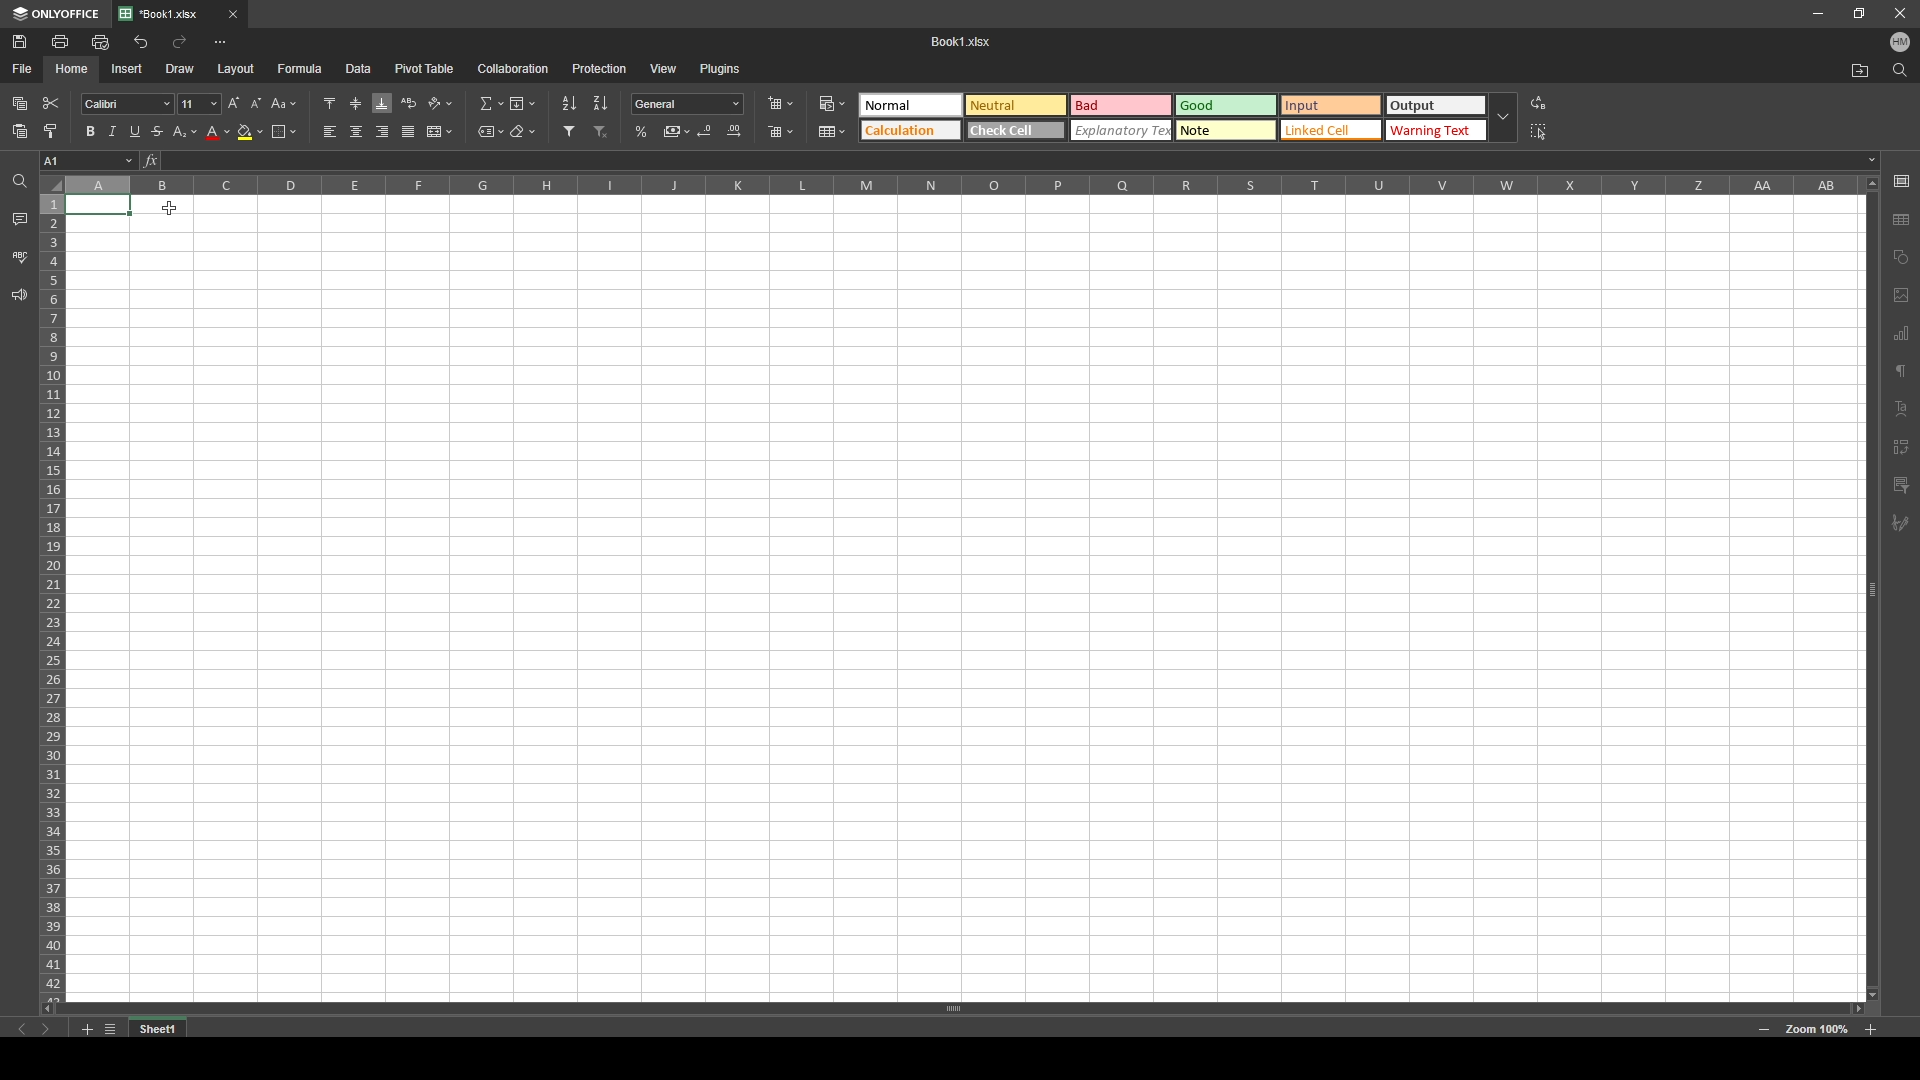  Describe the element at coordinates (23, 1029) in the screenshot. I see `previous` at that location.